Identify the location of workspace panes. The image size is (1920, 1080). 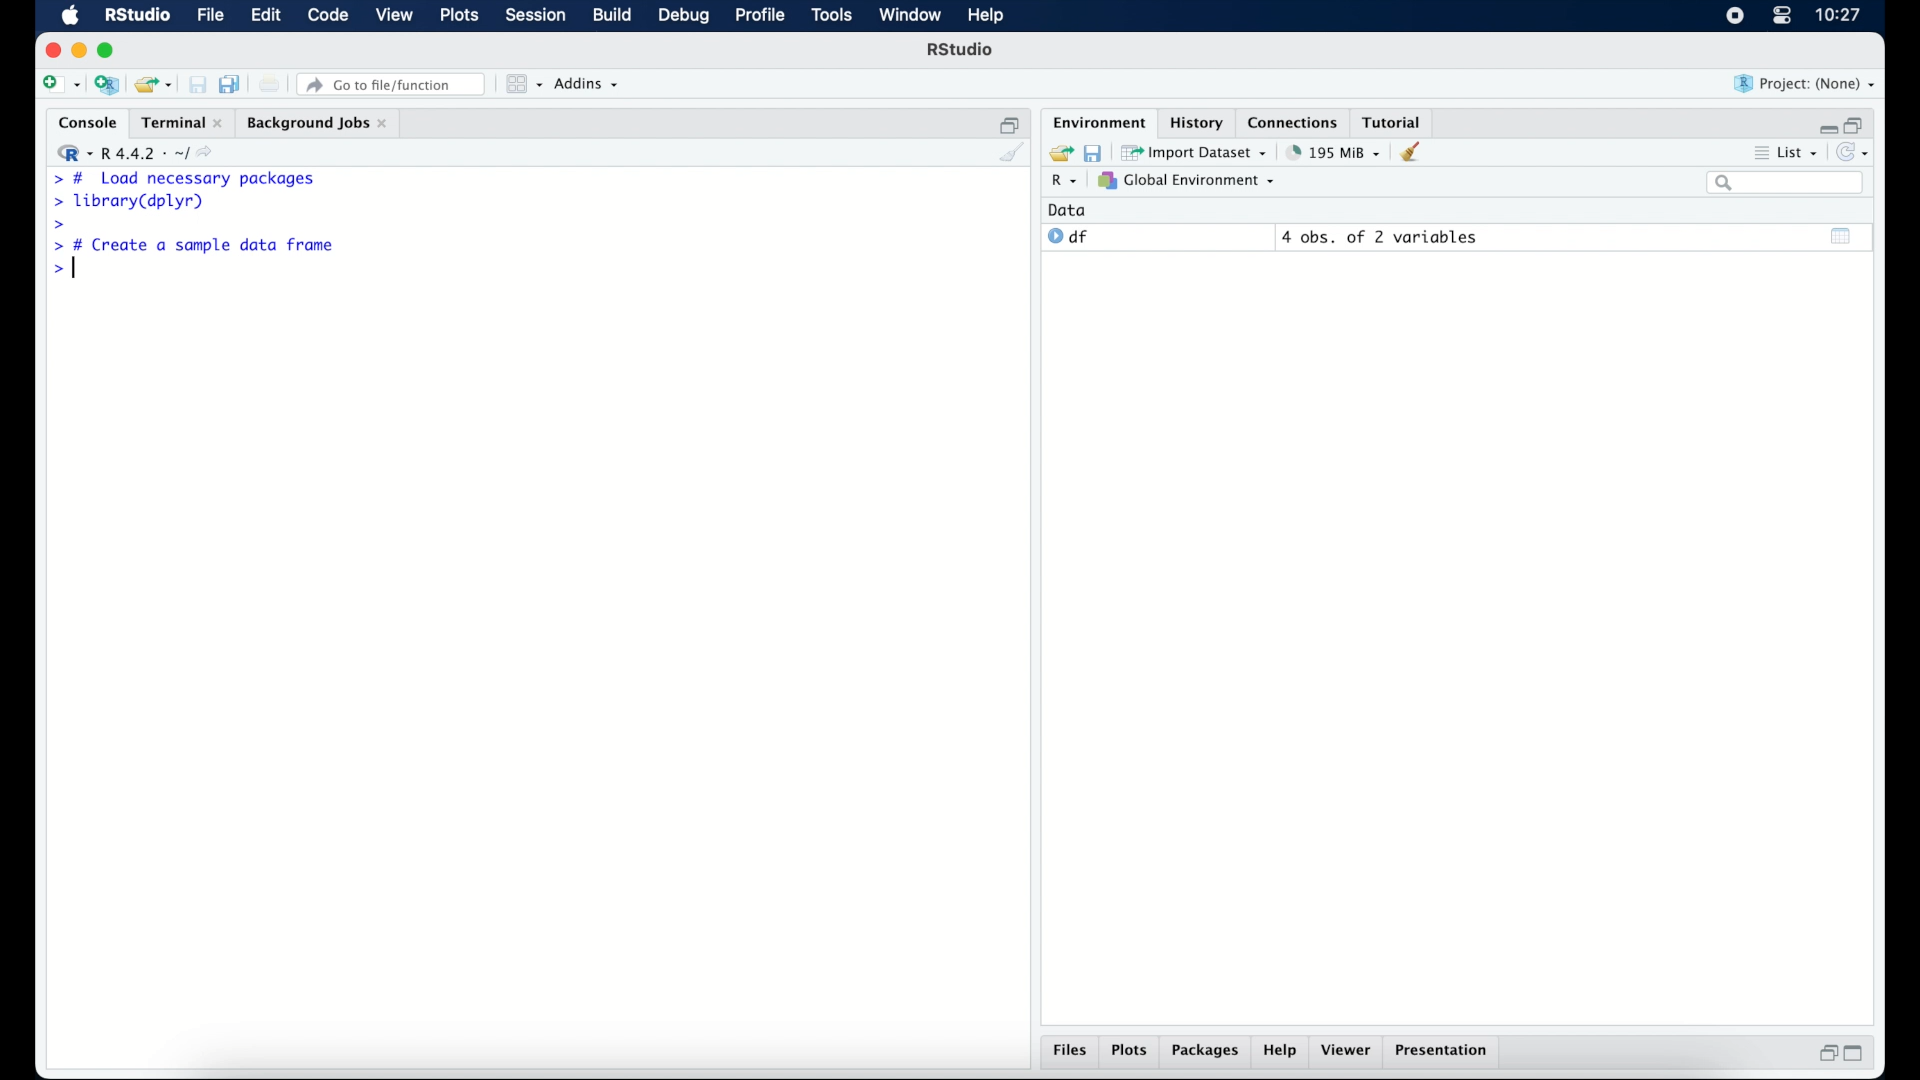
(522, 84).